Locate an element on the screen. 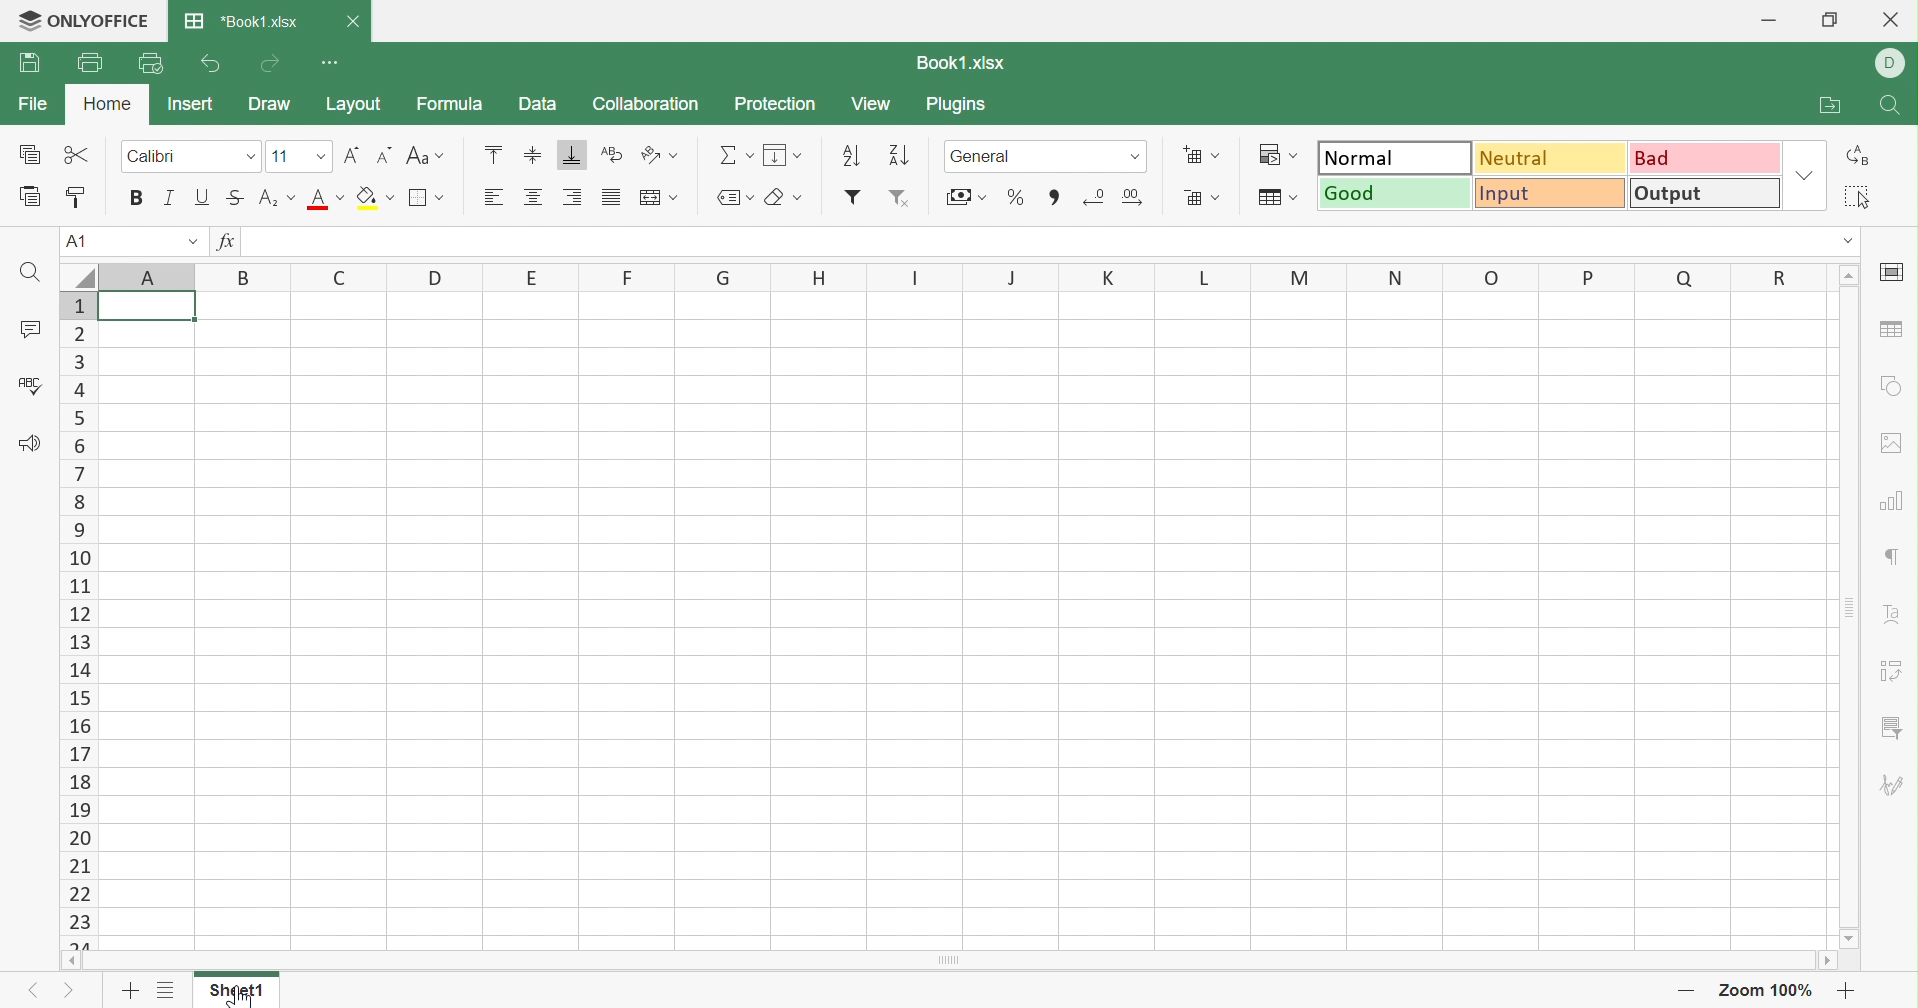 Image resolution: width=1918 pixels, height=1008 pixels. Input is located at coordinates (1553, 194).